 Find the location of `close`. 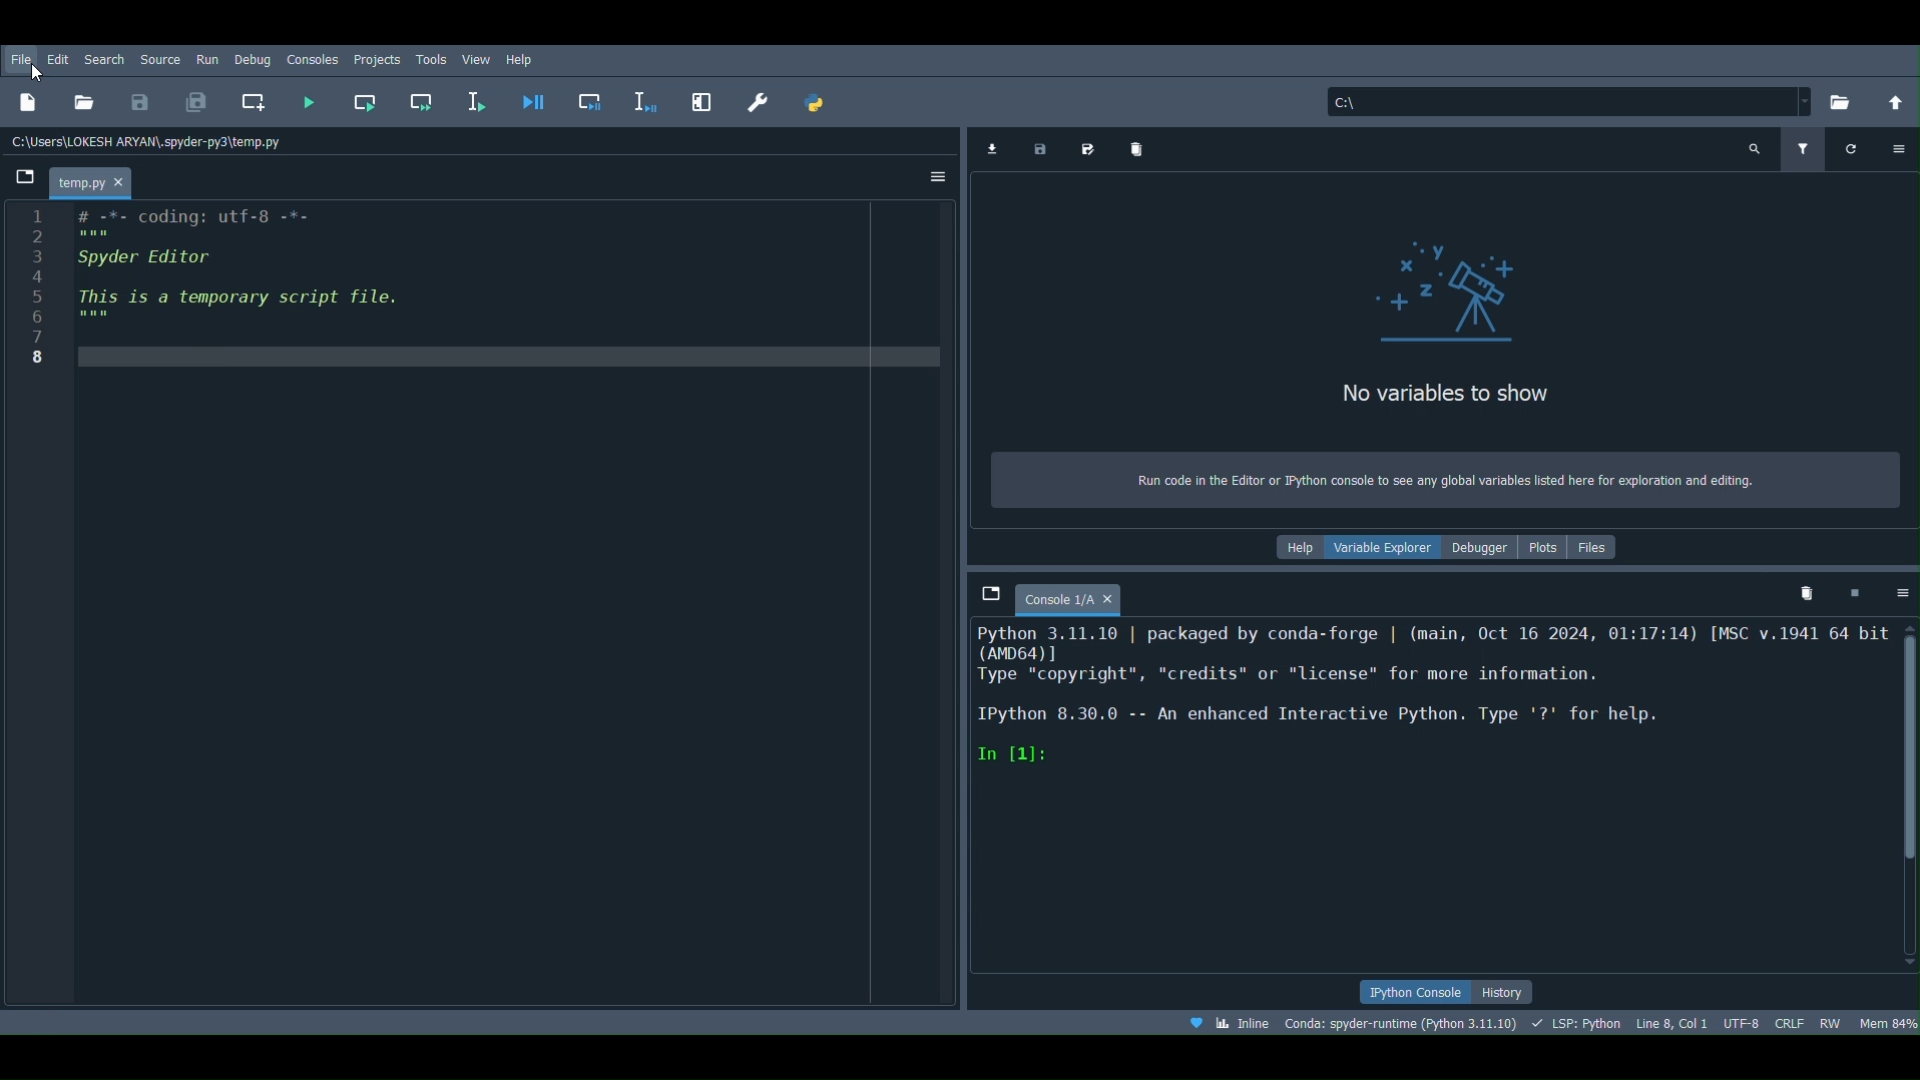

close is located at coordinates (1108, 598).